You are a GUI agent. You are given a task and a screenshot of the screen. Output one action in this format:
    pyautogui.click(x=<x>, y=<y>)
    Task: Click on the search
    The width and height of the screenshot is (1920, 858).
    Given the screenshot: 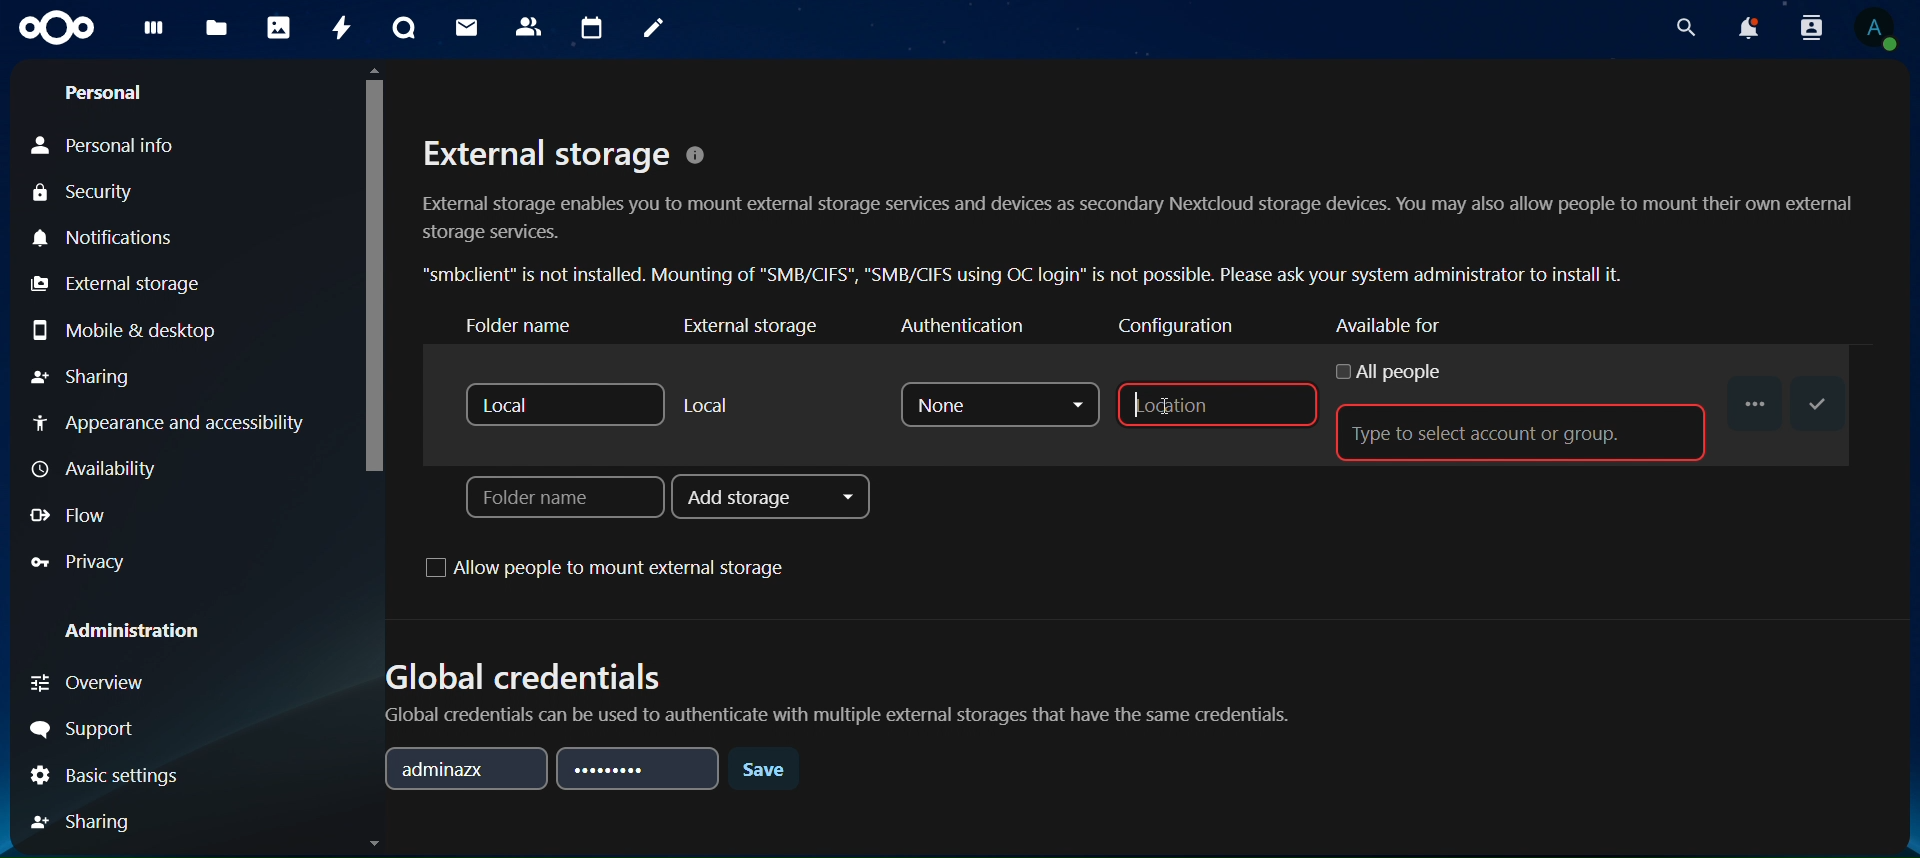 What is the action you would take?
    pyautogui.click(x=1684, y=28)
    